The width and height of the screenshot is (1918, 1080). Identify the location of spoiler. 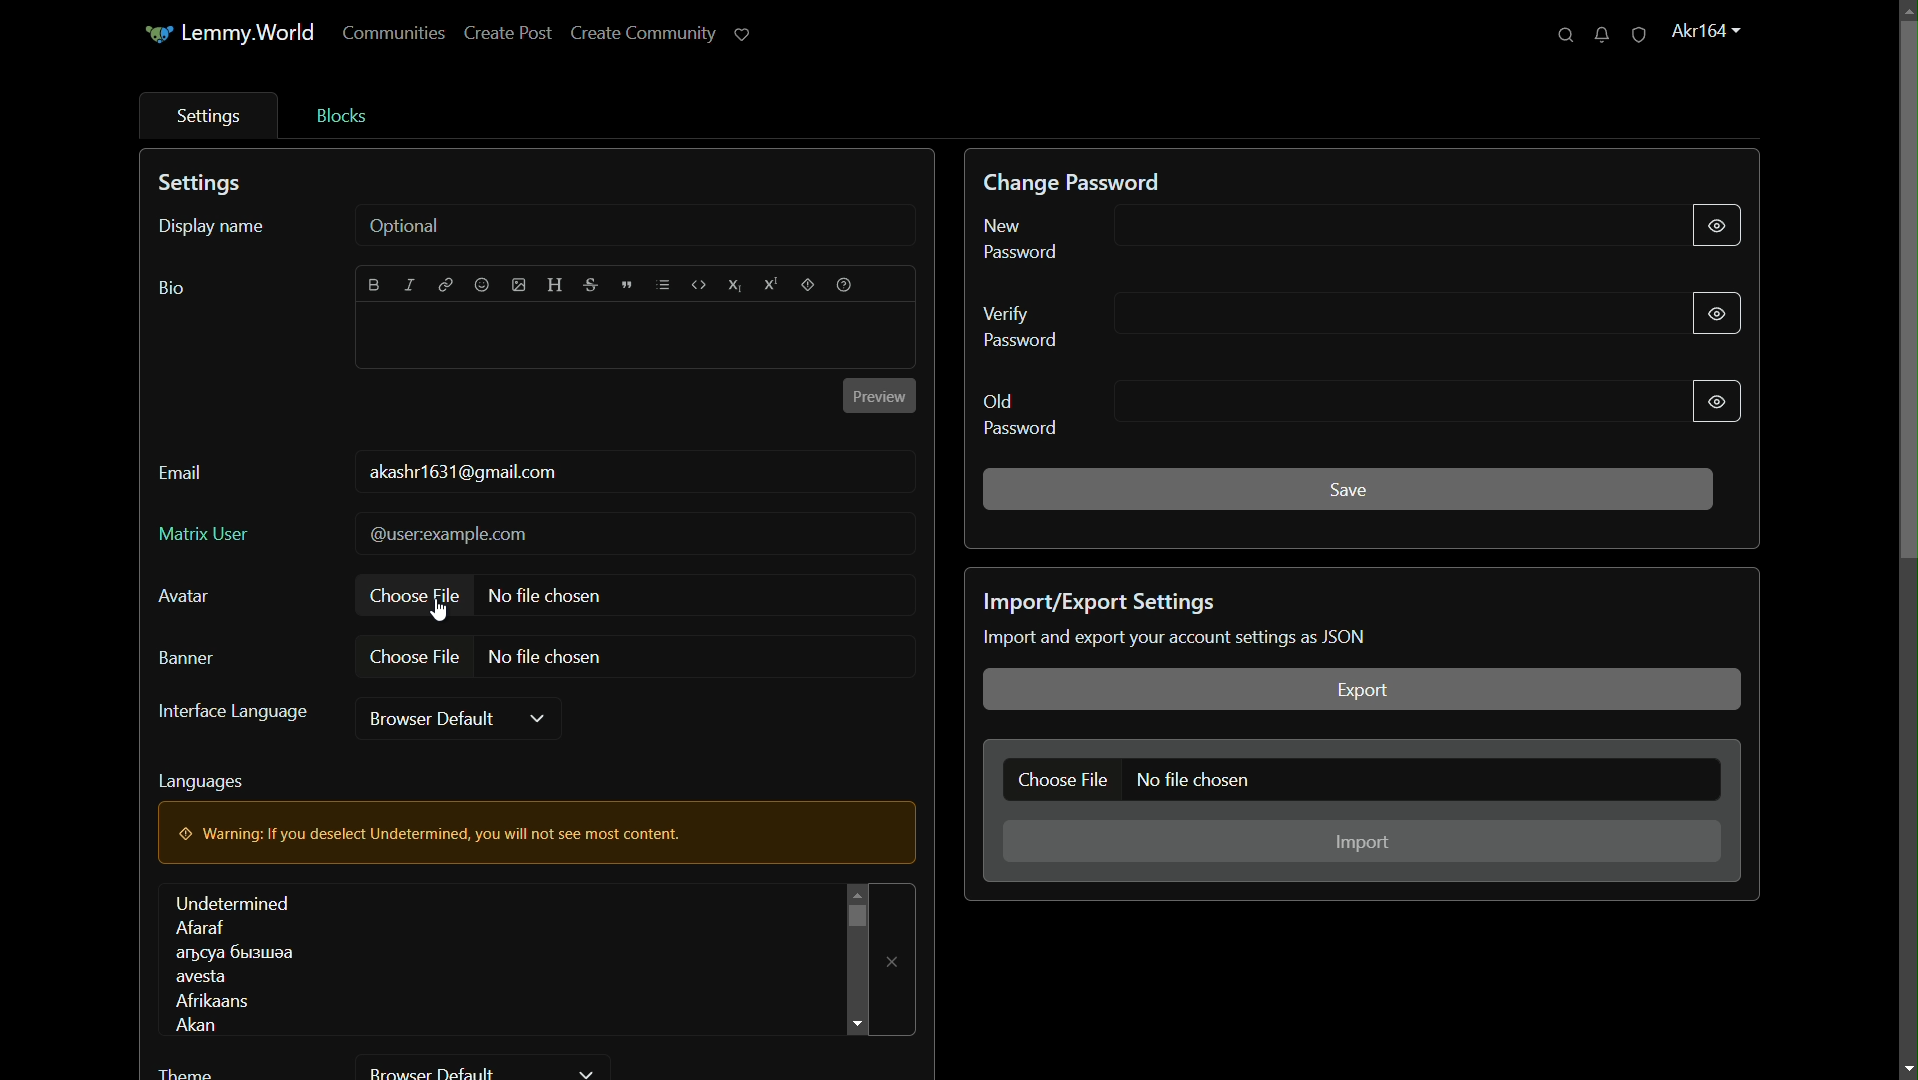
(809, 286).